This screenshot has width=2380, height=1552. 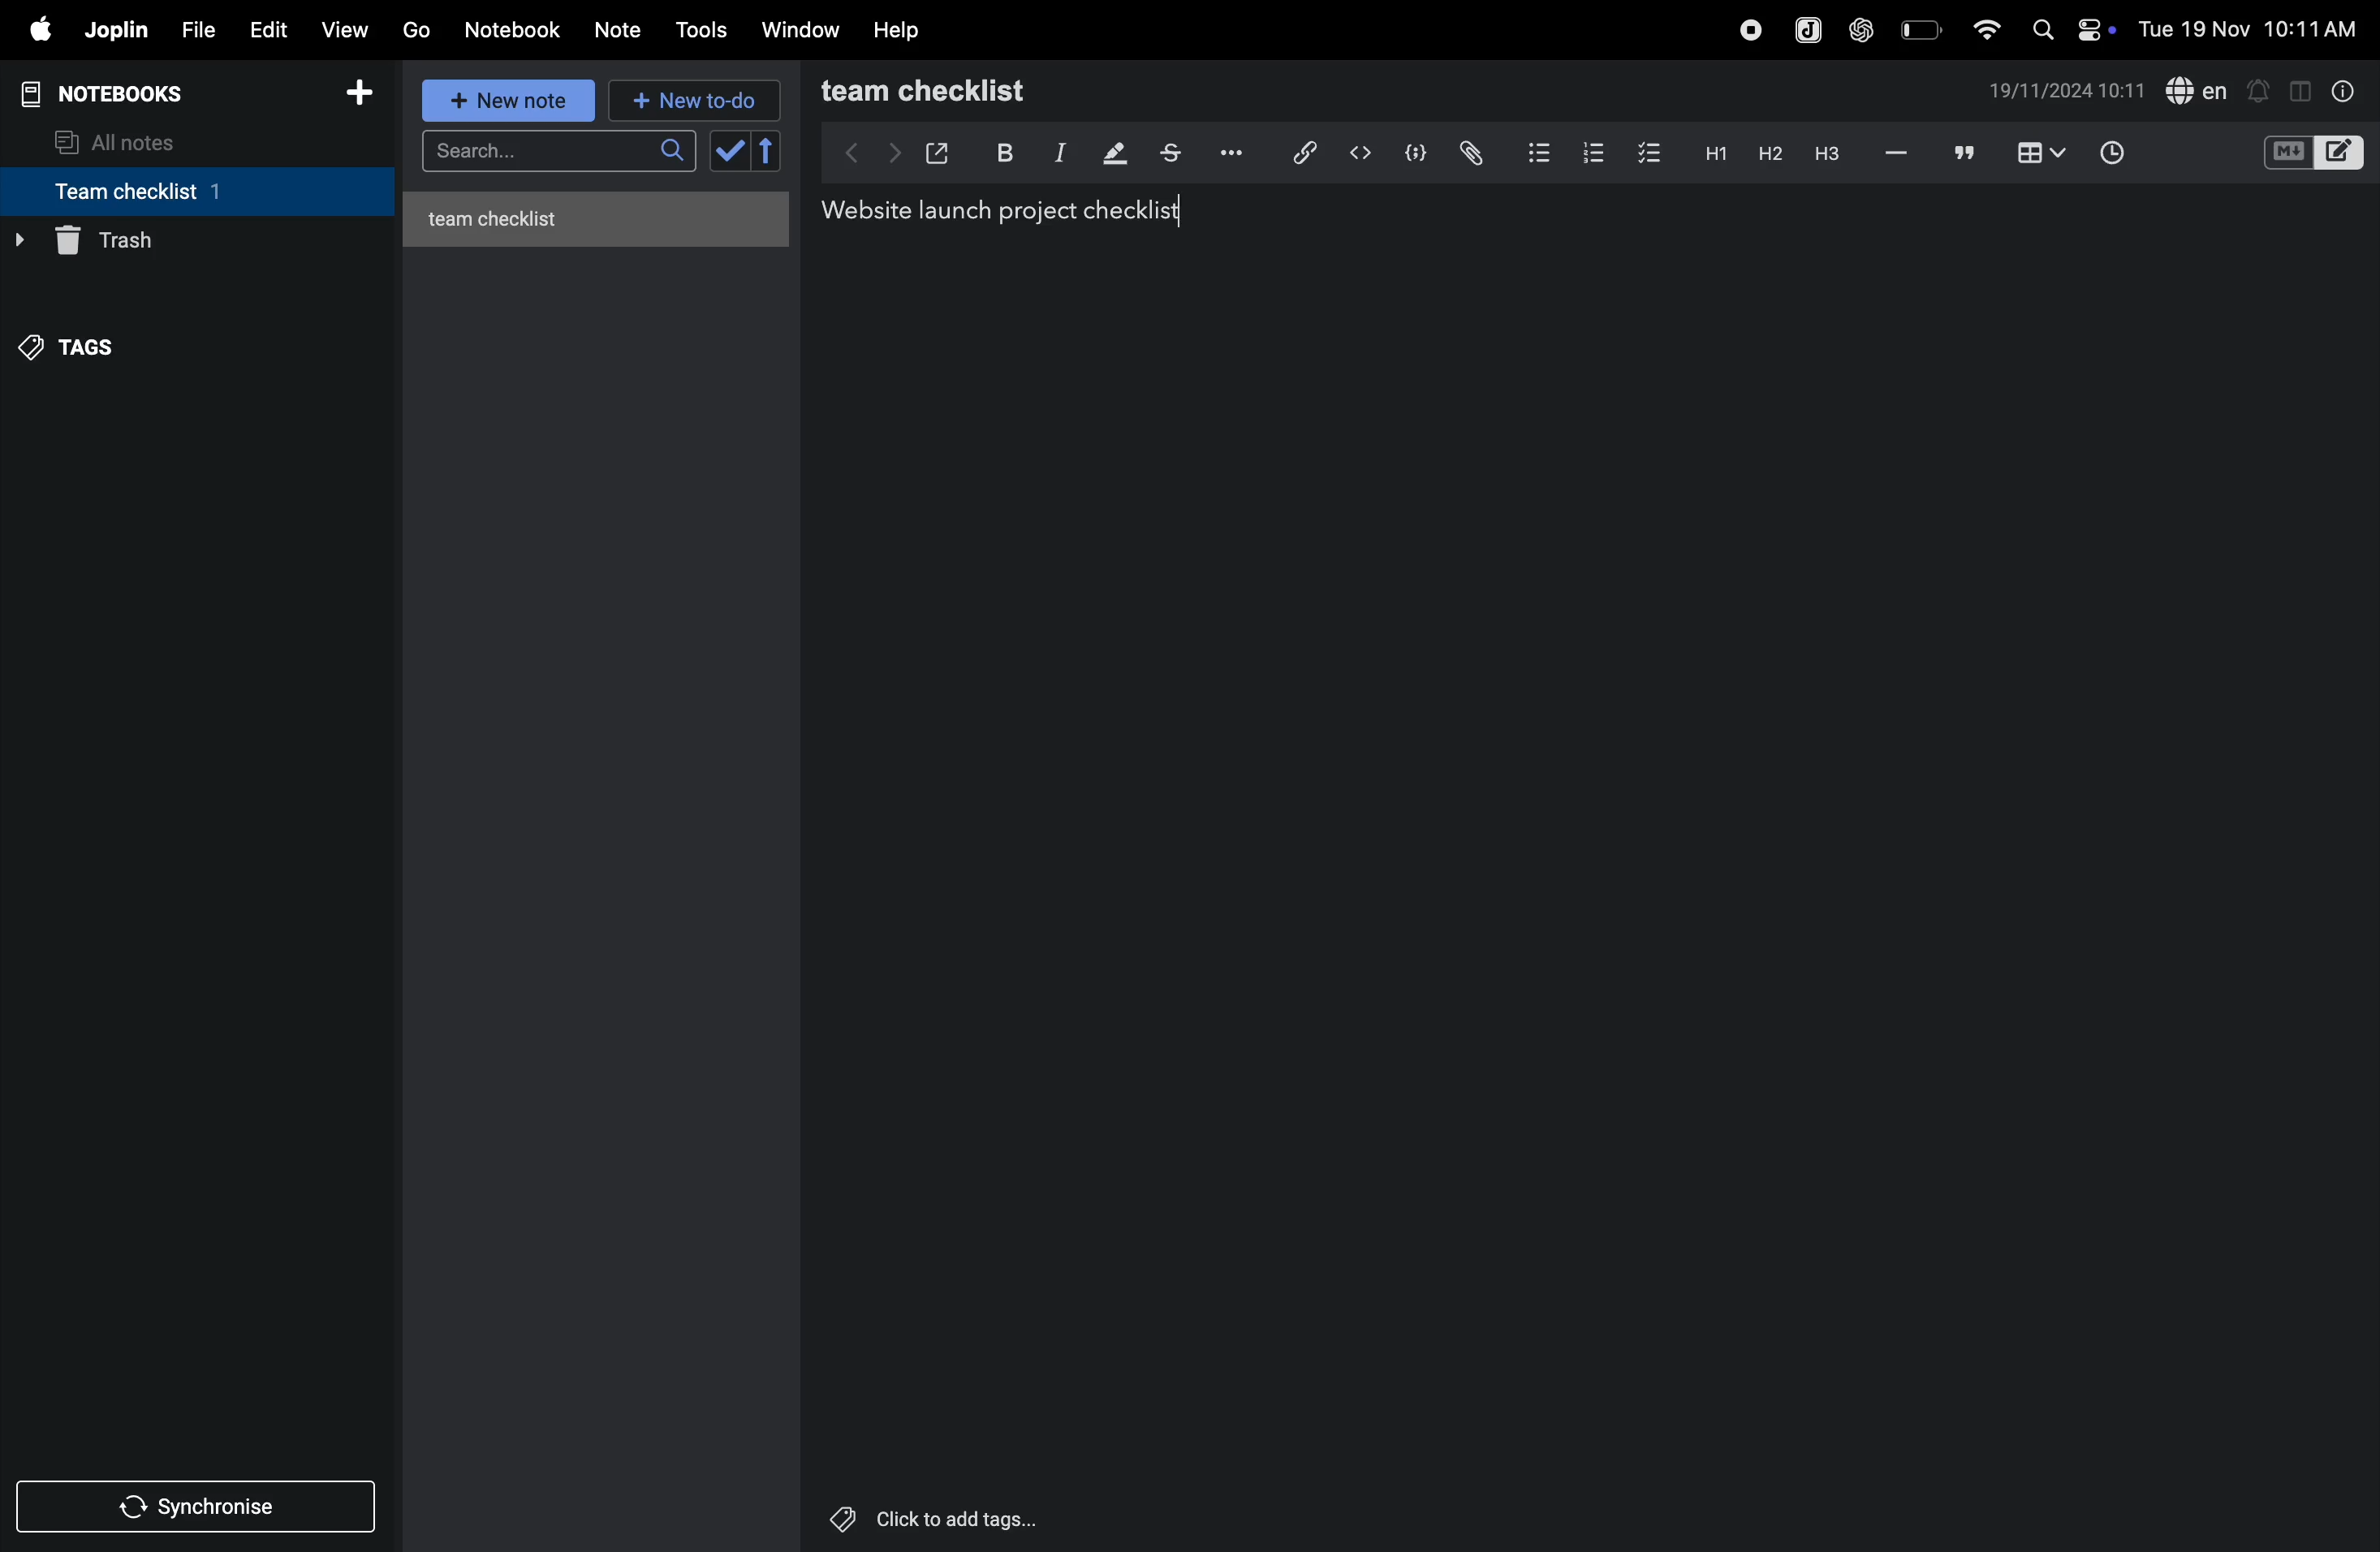 What do you see at coordinates (81, 341) in the screenshot?
I see `tags` at bounding box center [81, 341].